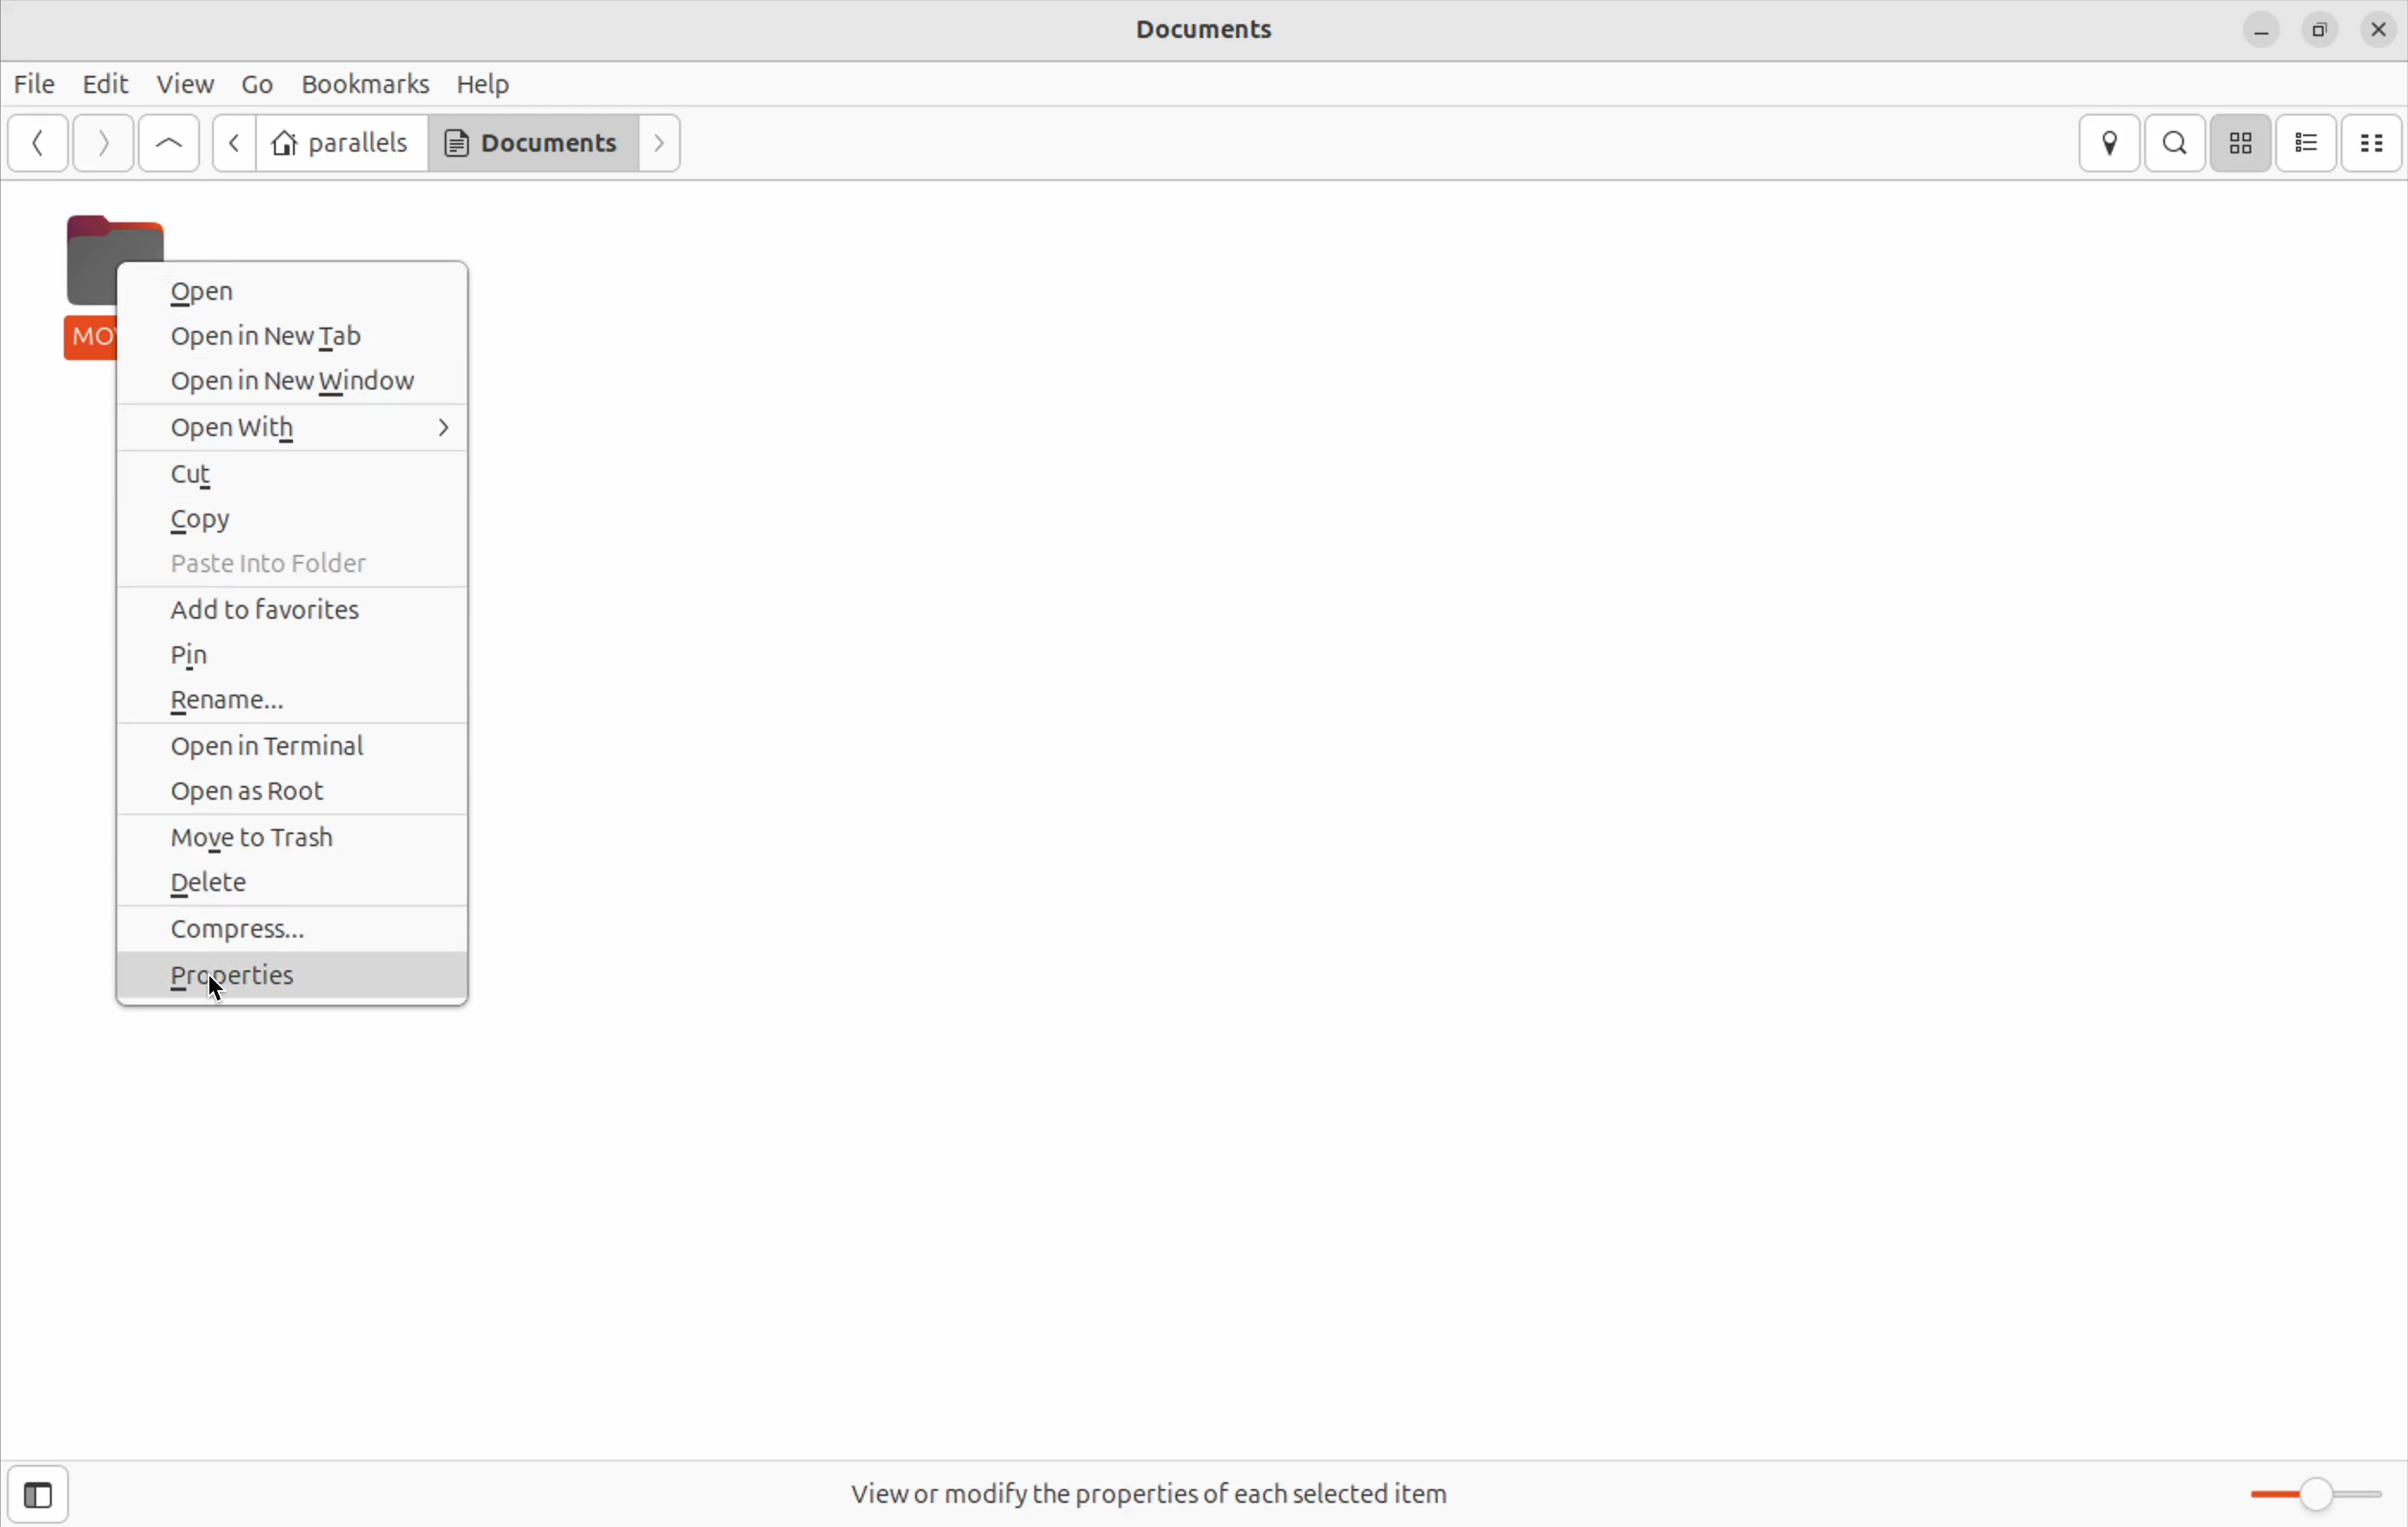  Describe the element at coordinates (211, 996) in the screenshot. I see `Cursor` at that location.